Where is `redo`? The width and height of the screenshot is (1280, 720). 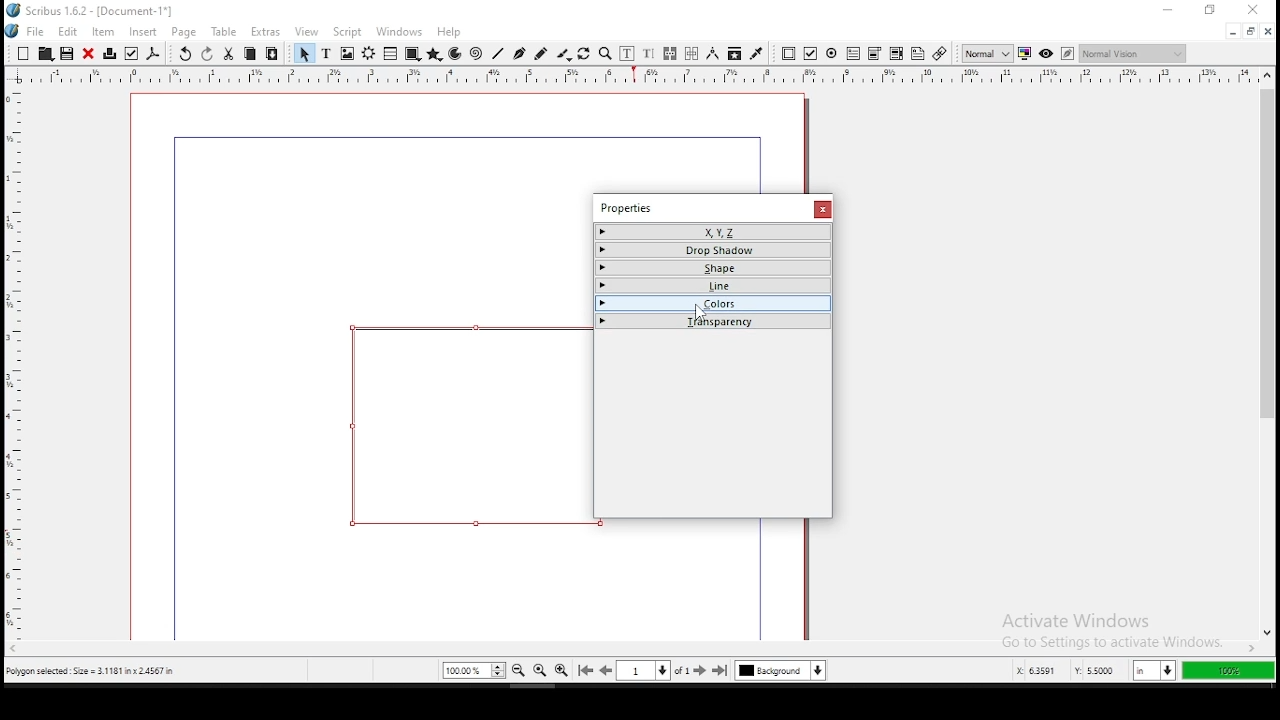 redo is located at coordinates (207, 54).